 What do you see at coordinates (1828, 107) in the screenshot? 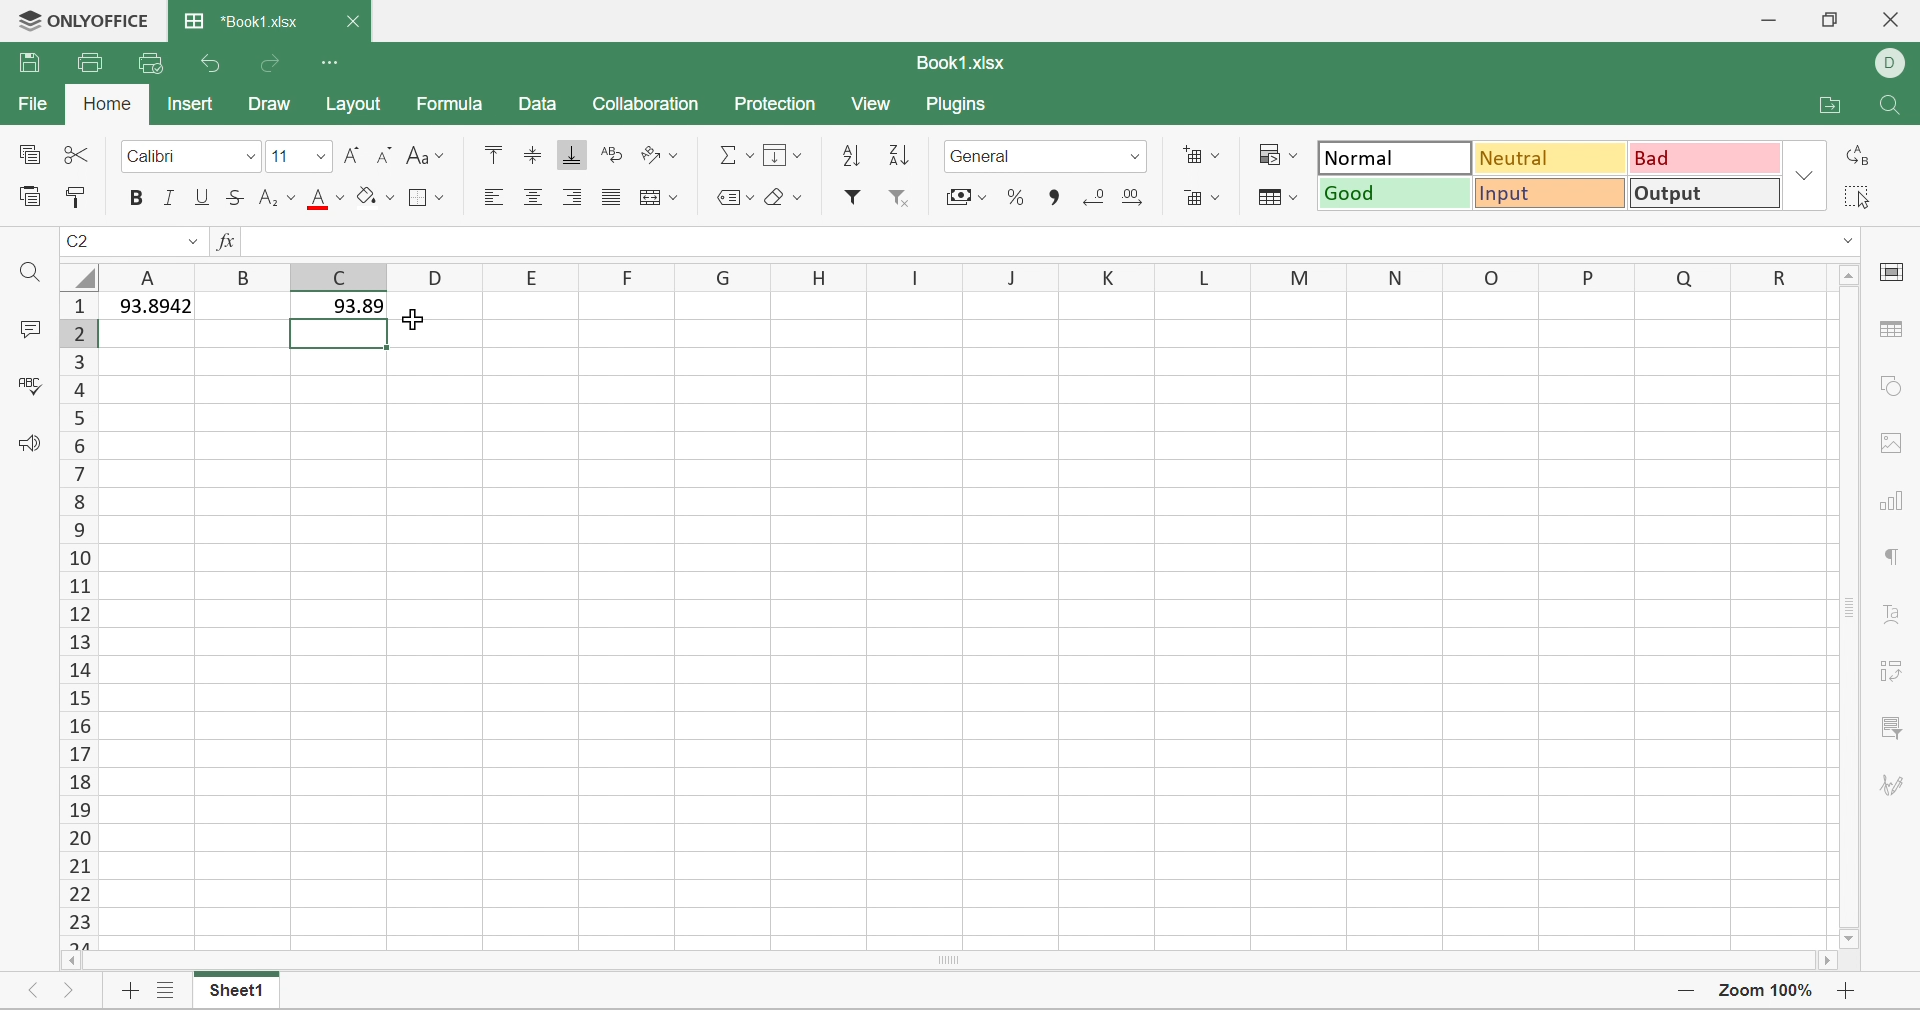
I see `Open file location` at bounding box center [1828, 107].